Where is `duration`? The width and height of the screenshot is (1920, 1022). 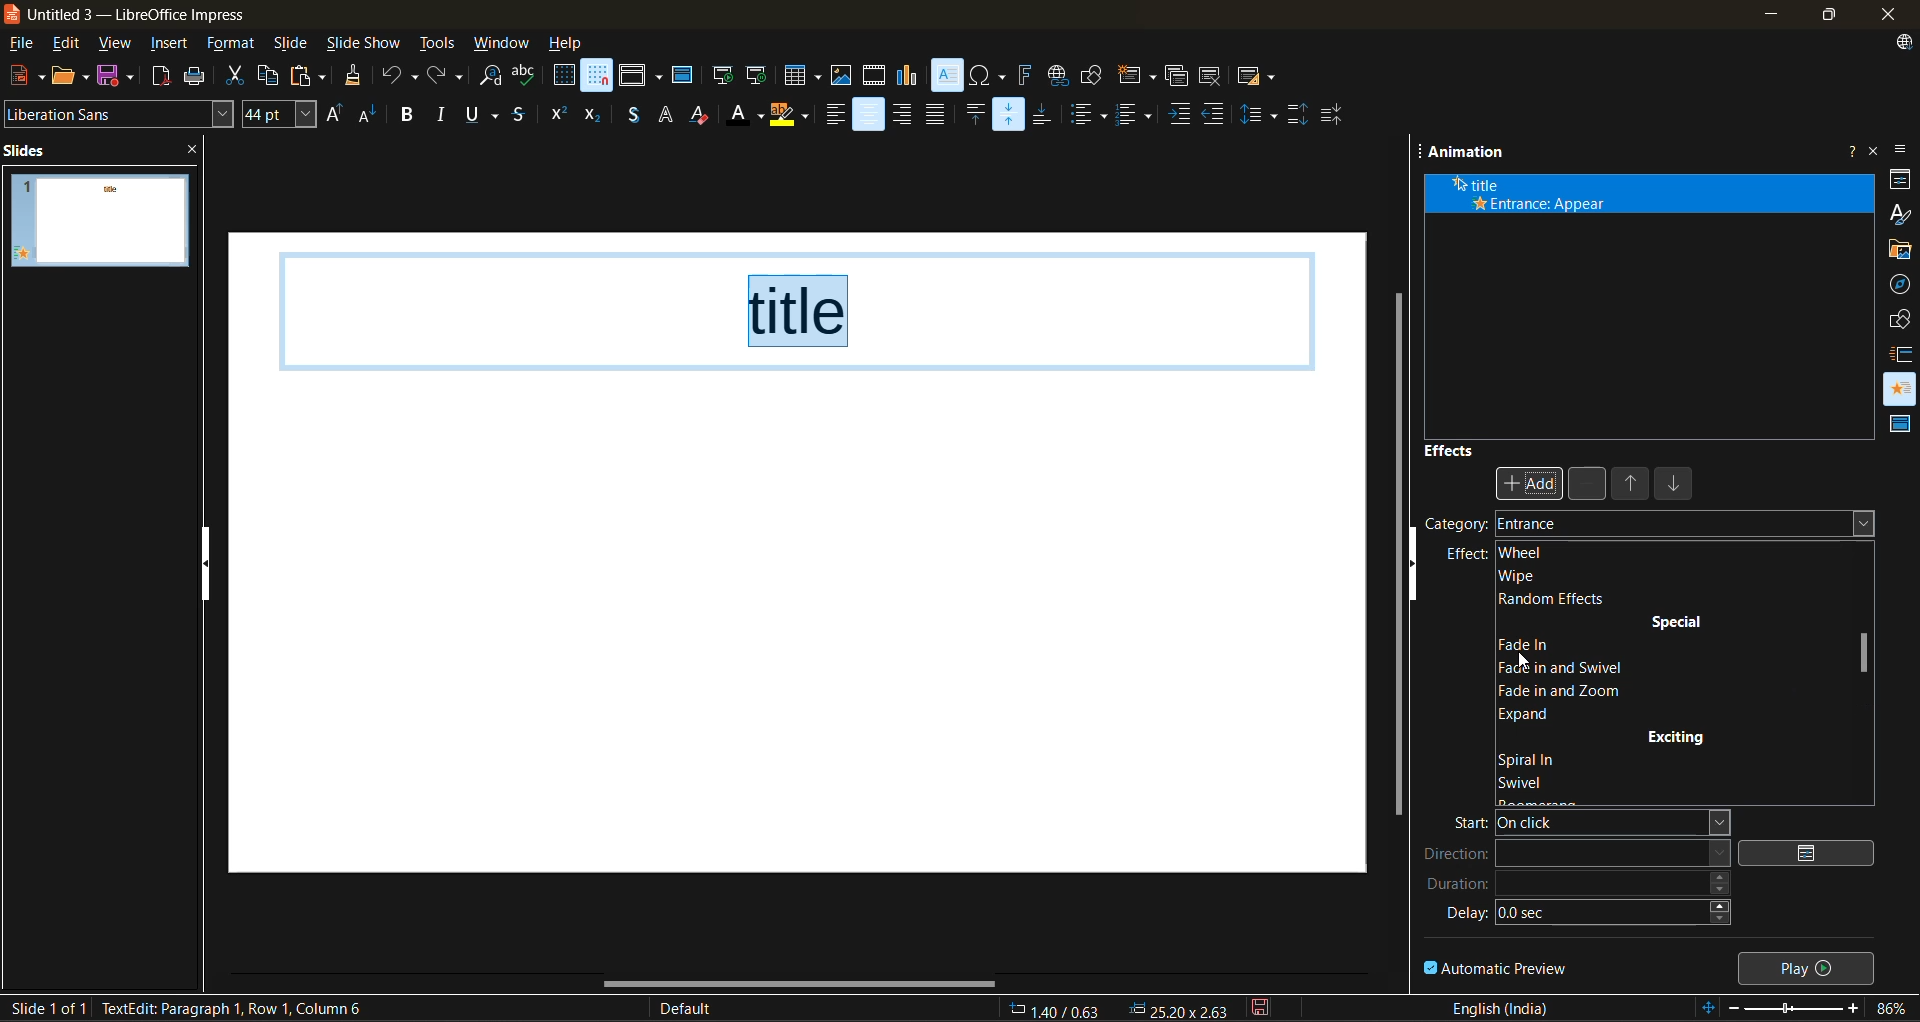
duration is located at coordinates (1579, 890).